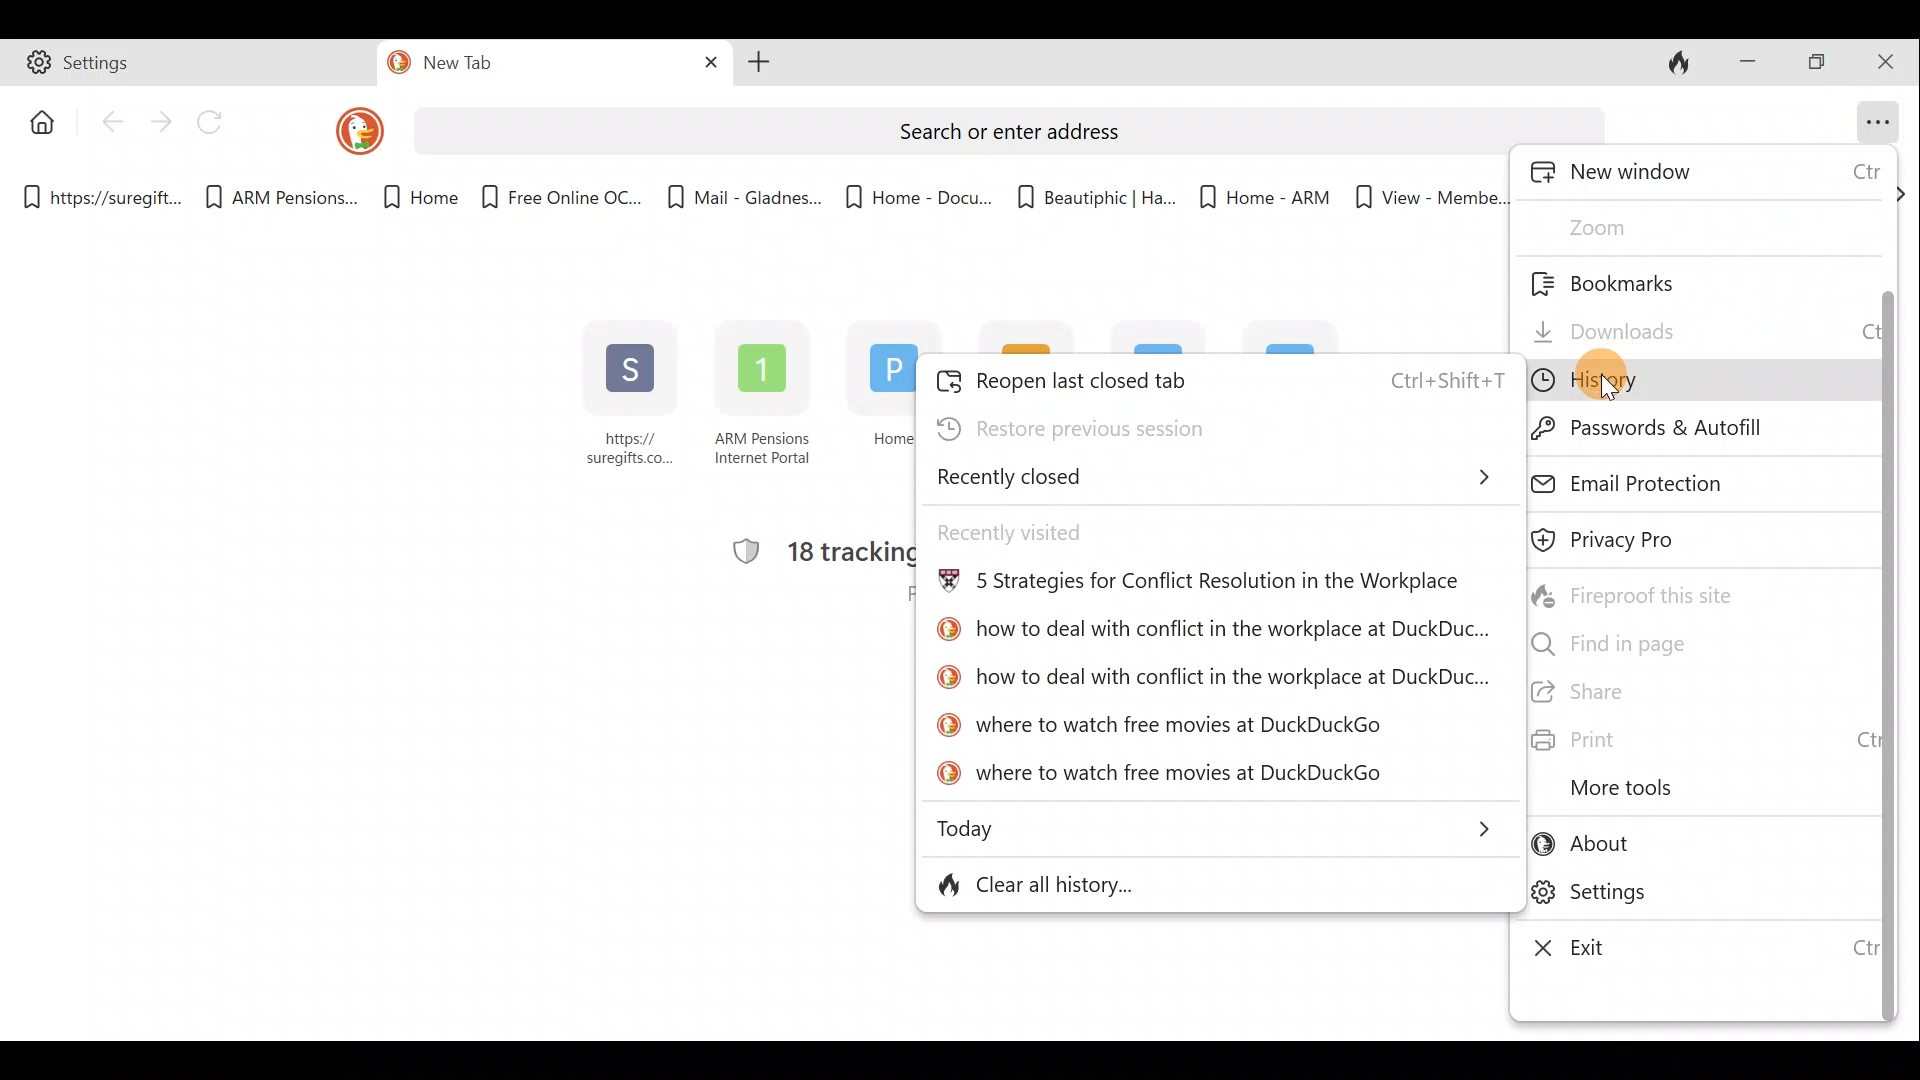 Image resolution: width=1920 pixels, height=1080 pixels. What do you see at coordinates (37, 120) in the screenshot?
I see `Home` at bounding box center [37, 120].